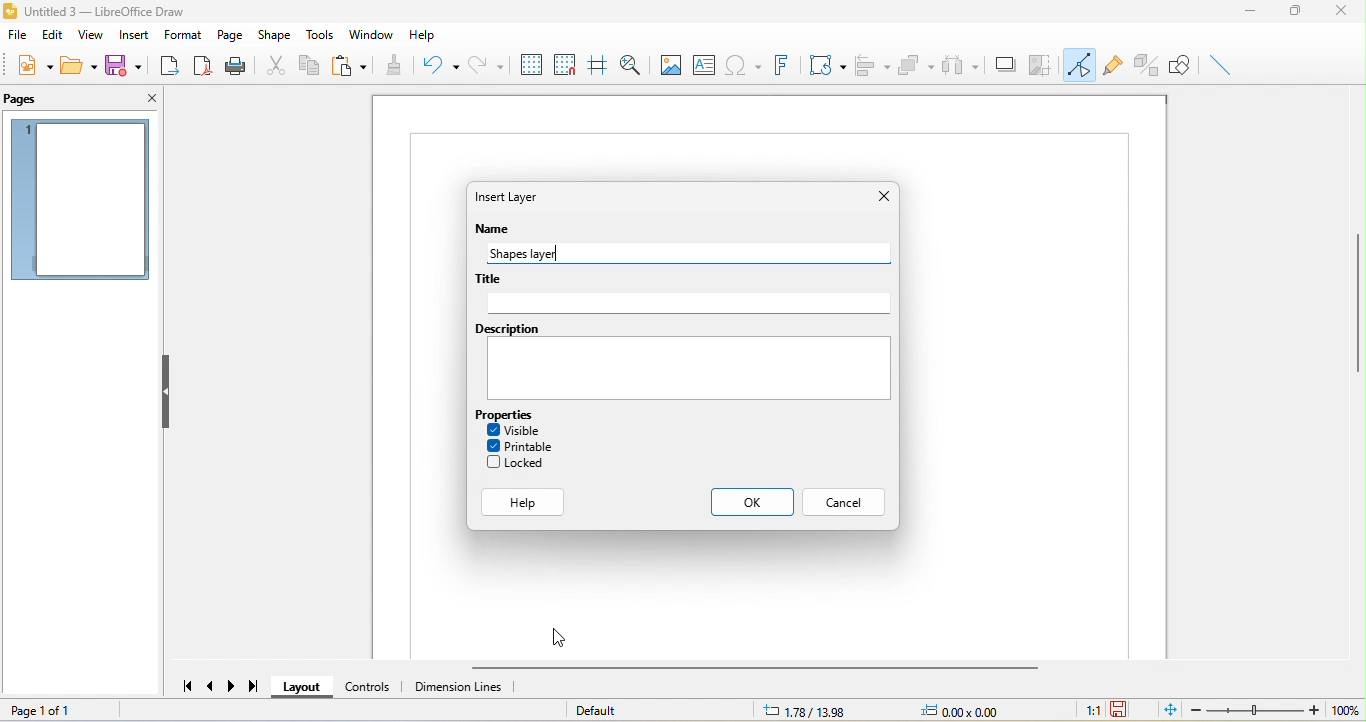 The image size is (1366, 722). What do you see at coordinates (1004, 65) in the screenshot?
I see `shadow` at bounding box center [1004, 65].